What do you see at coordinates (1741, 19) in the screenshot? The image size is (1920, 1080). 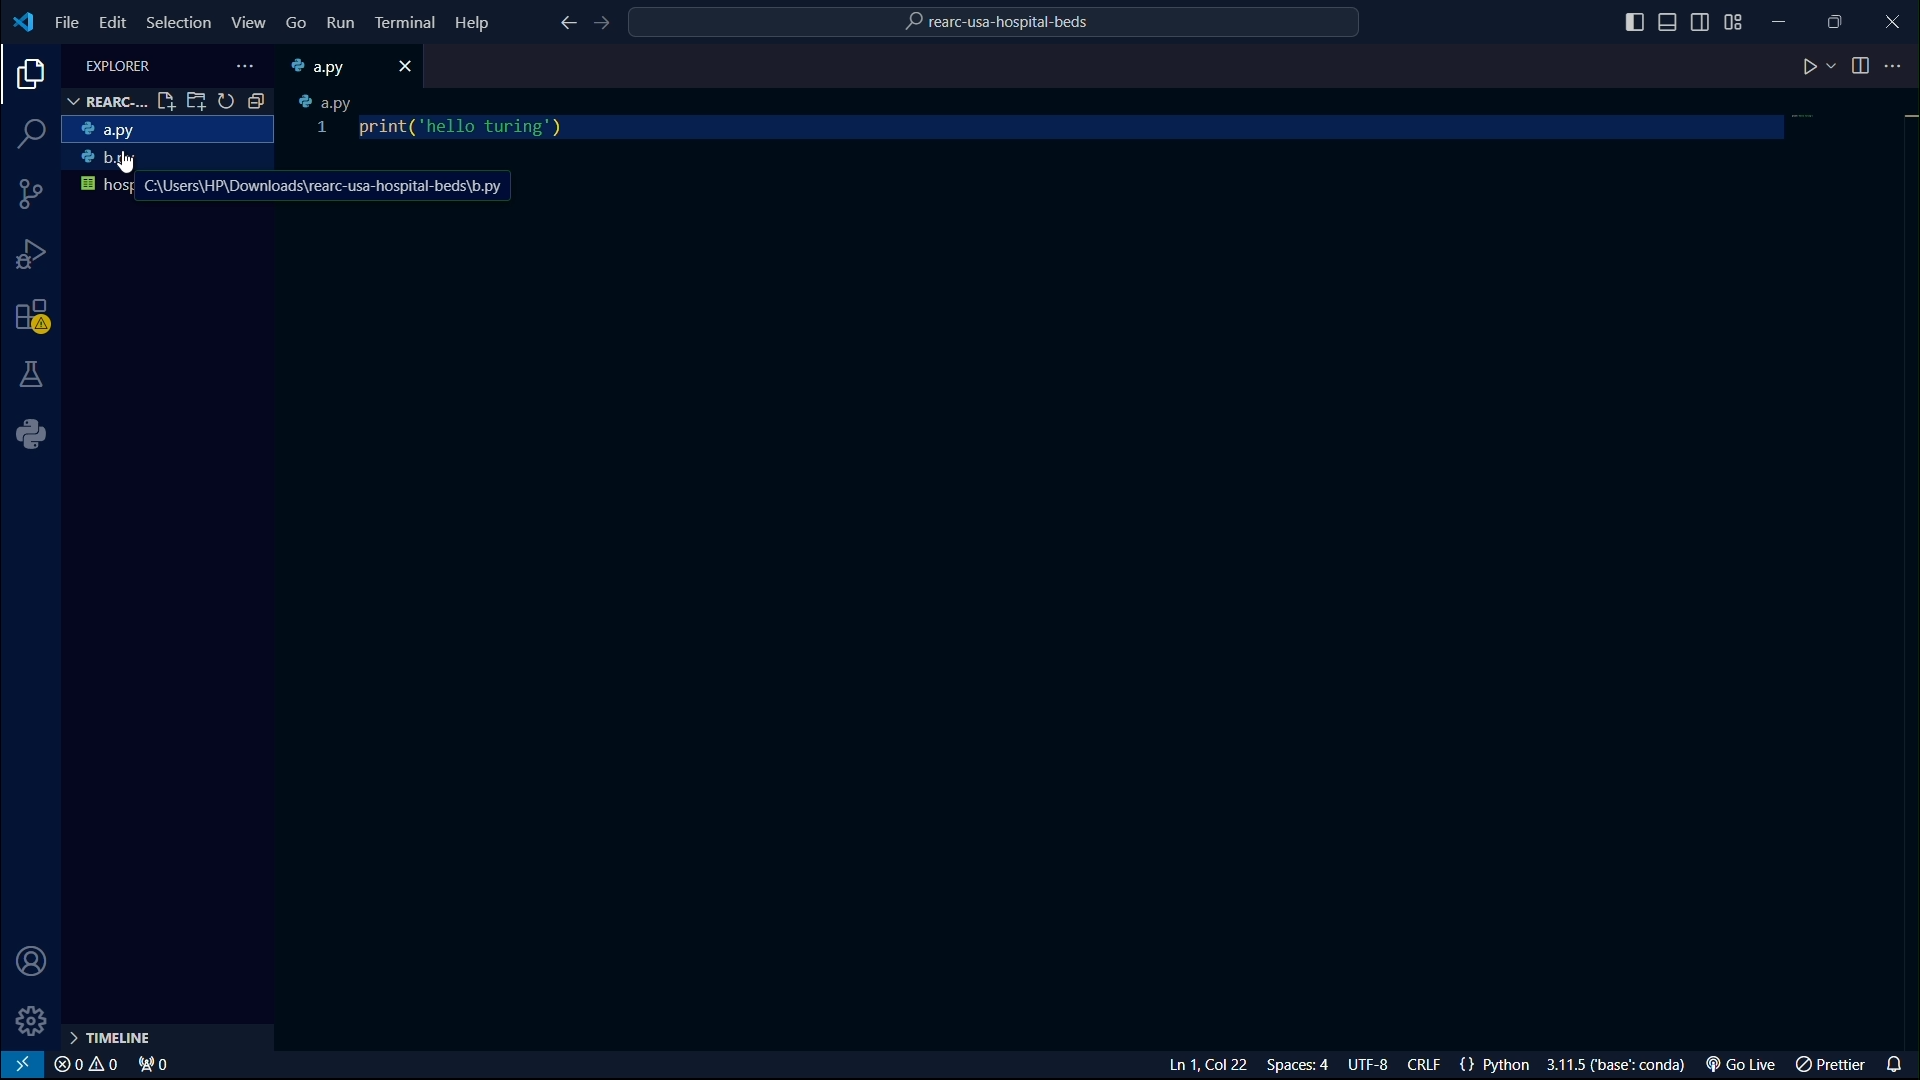 I see `change layout` at bounding box center [1741, 19].